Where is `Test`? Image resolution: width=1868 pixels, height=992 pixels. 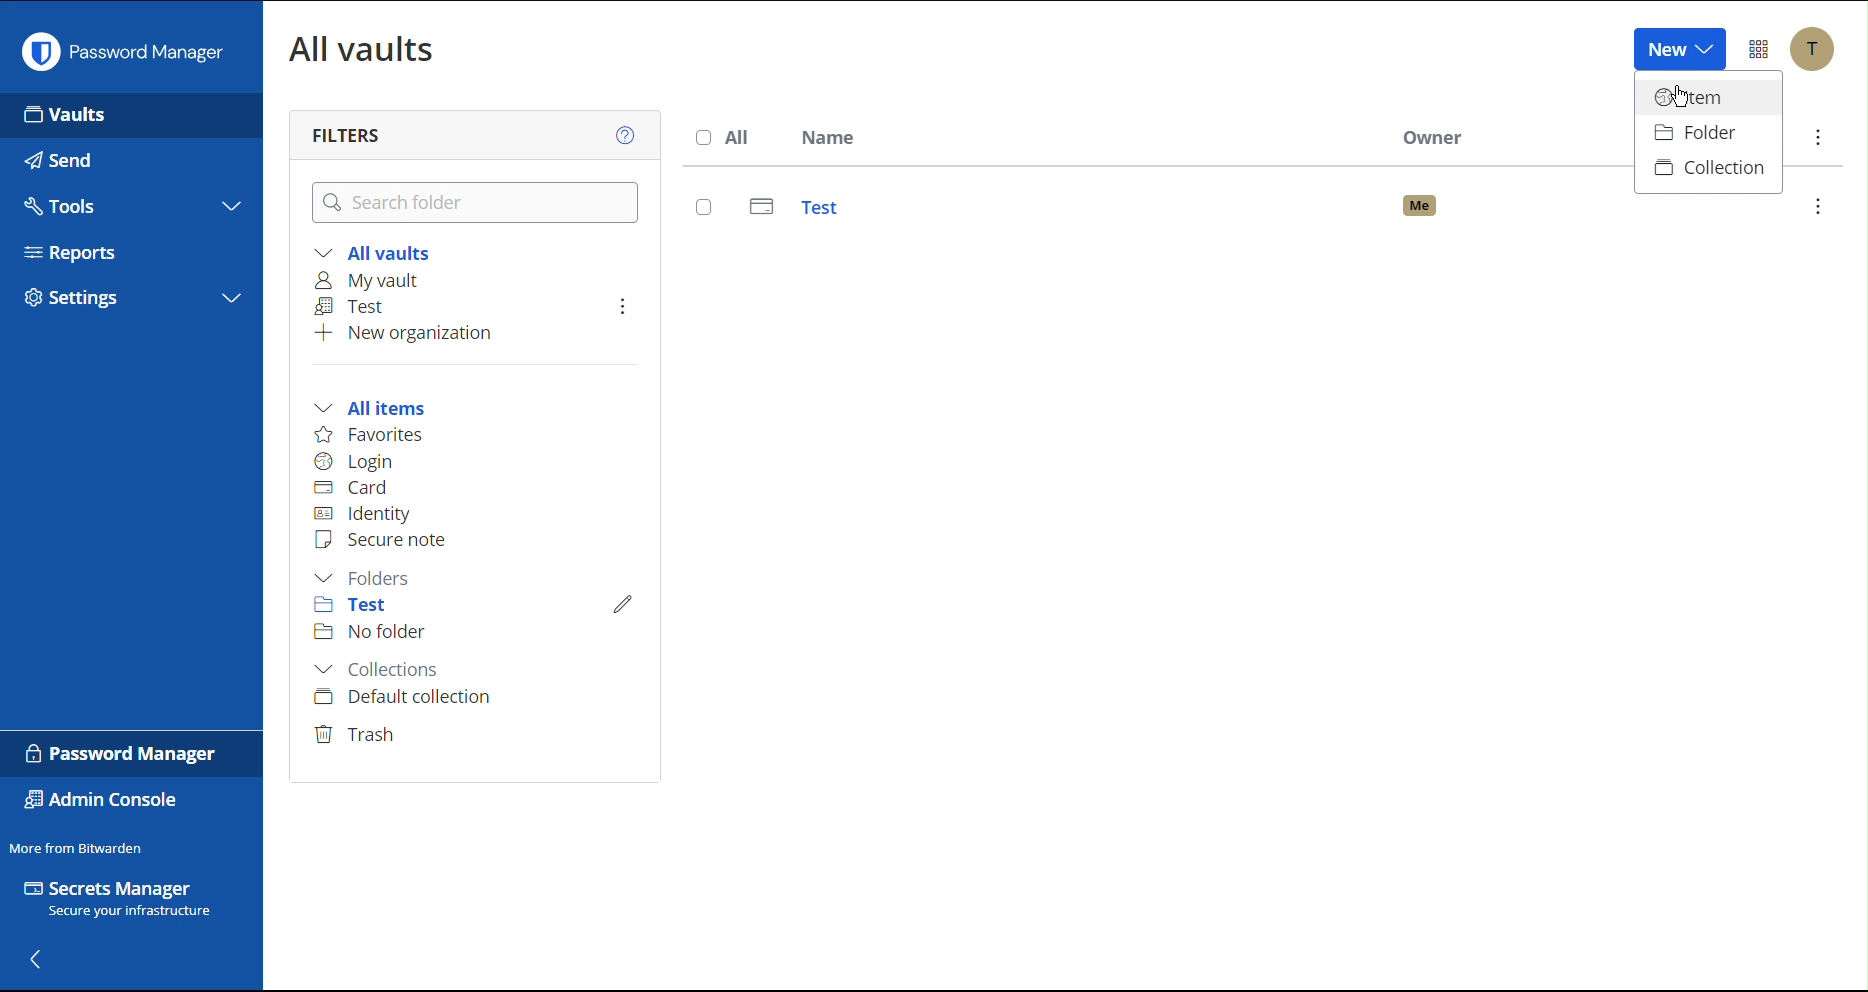
Test is located at coordinates (365, 608).